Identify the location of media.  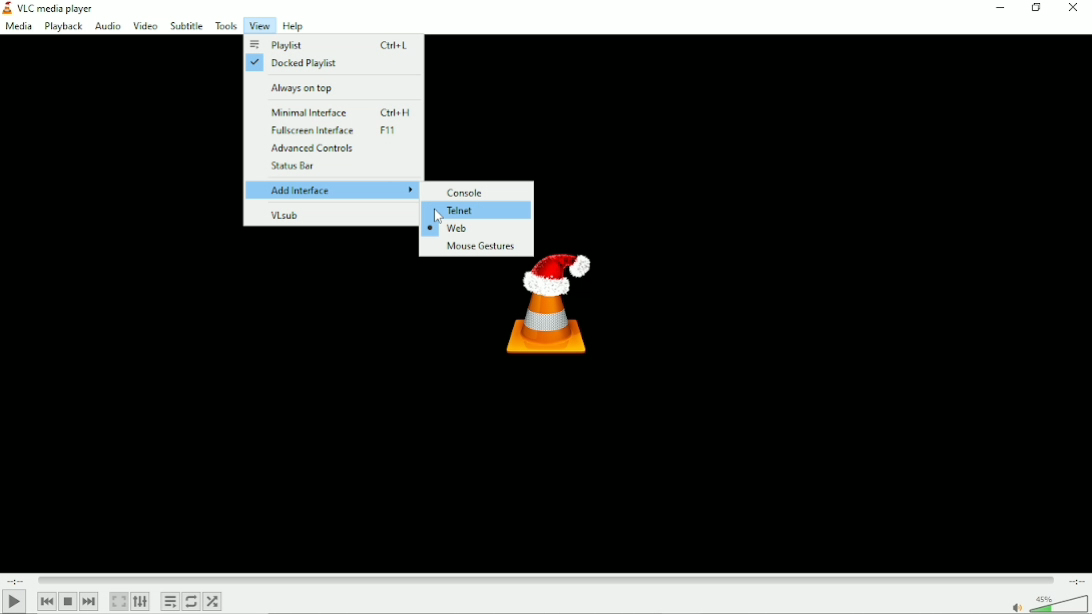
(18, 28).